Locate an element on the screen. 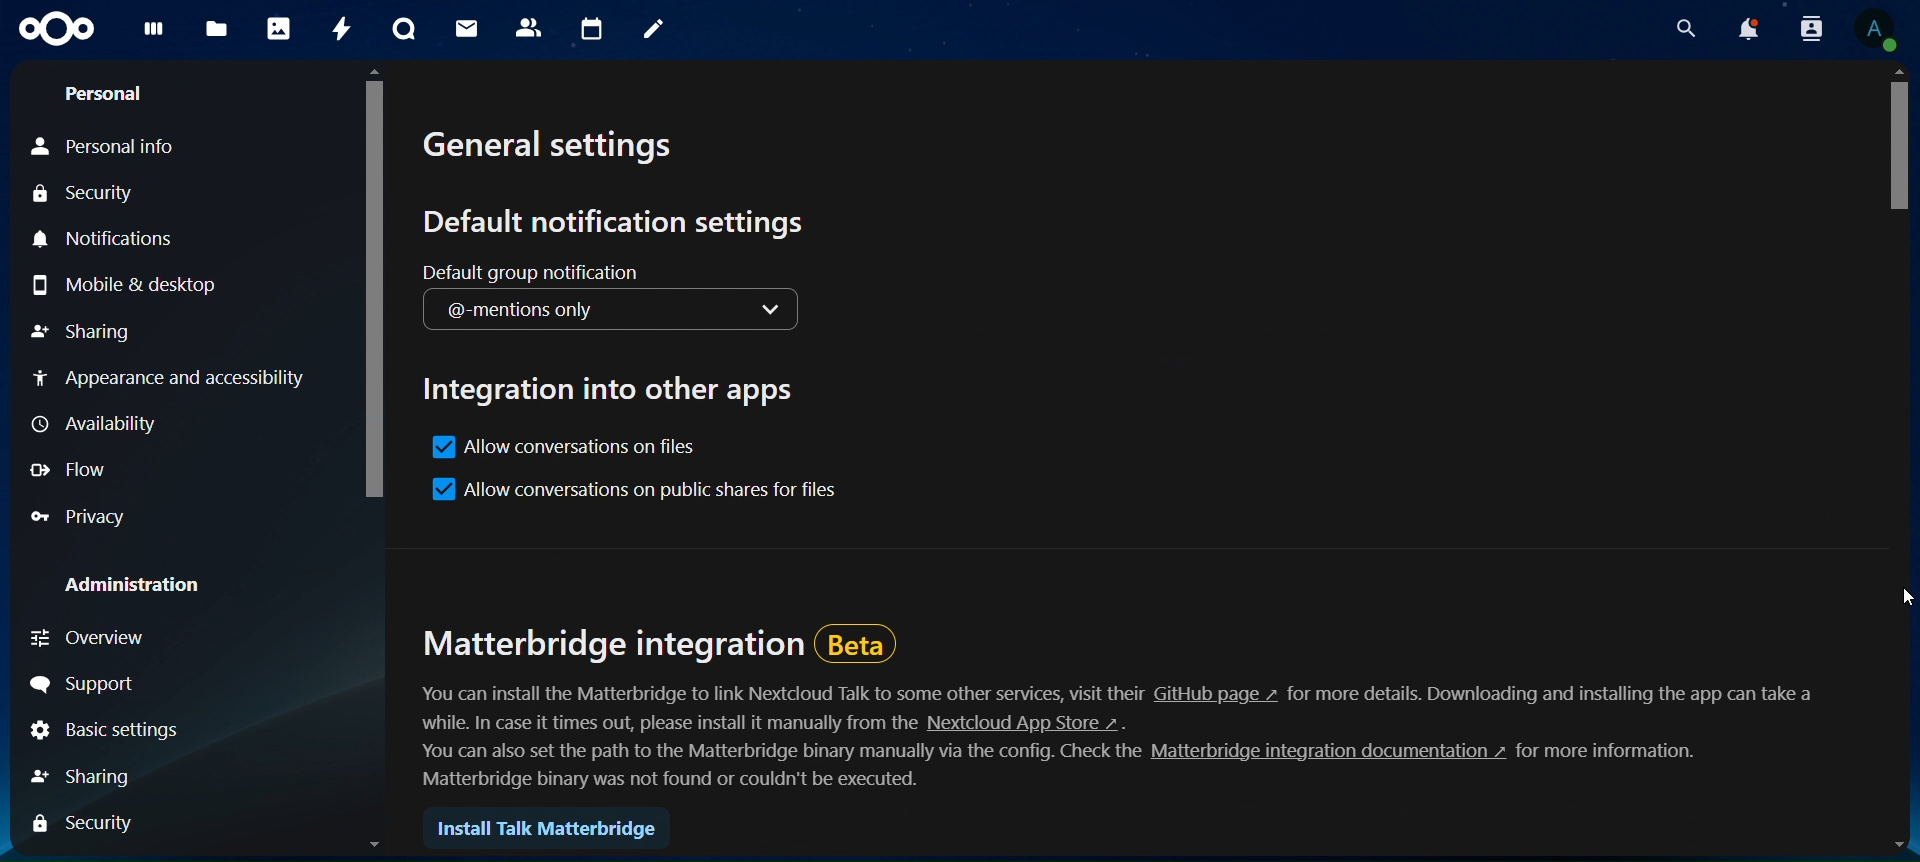  allow conversations on files is located at coordinates (571, 451).